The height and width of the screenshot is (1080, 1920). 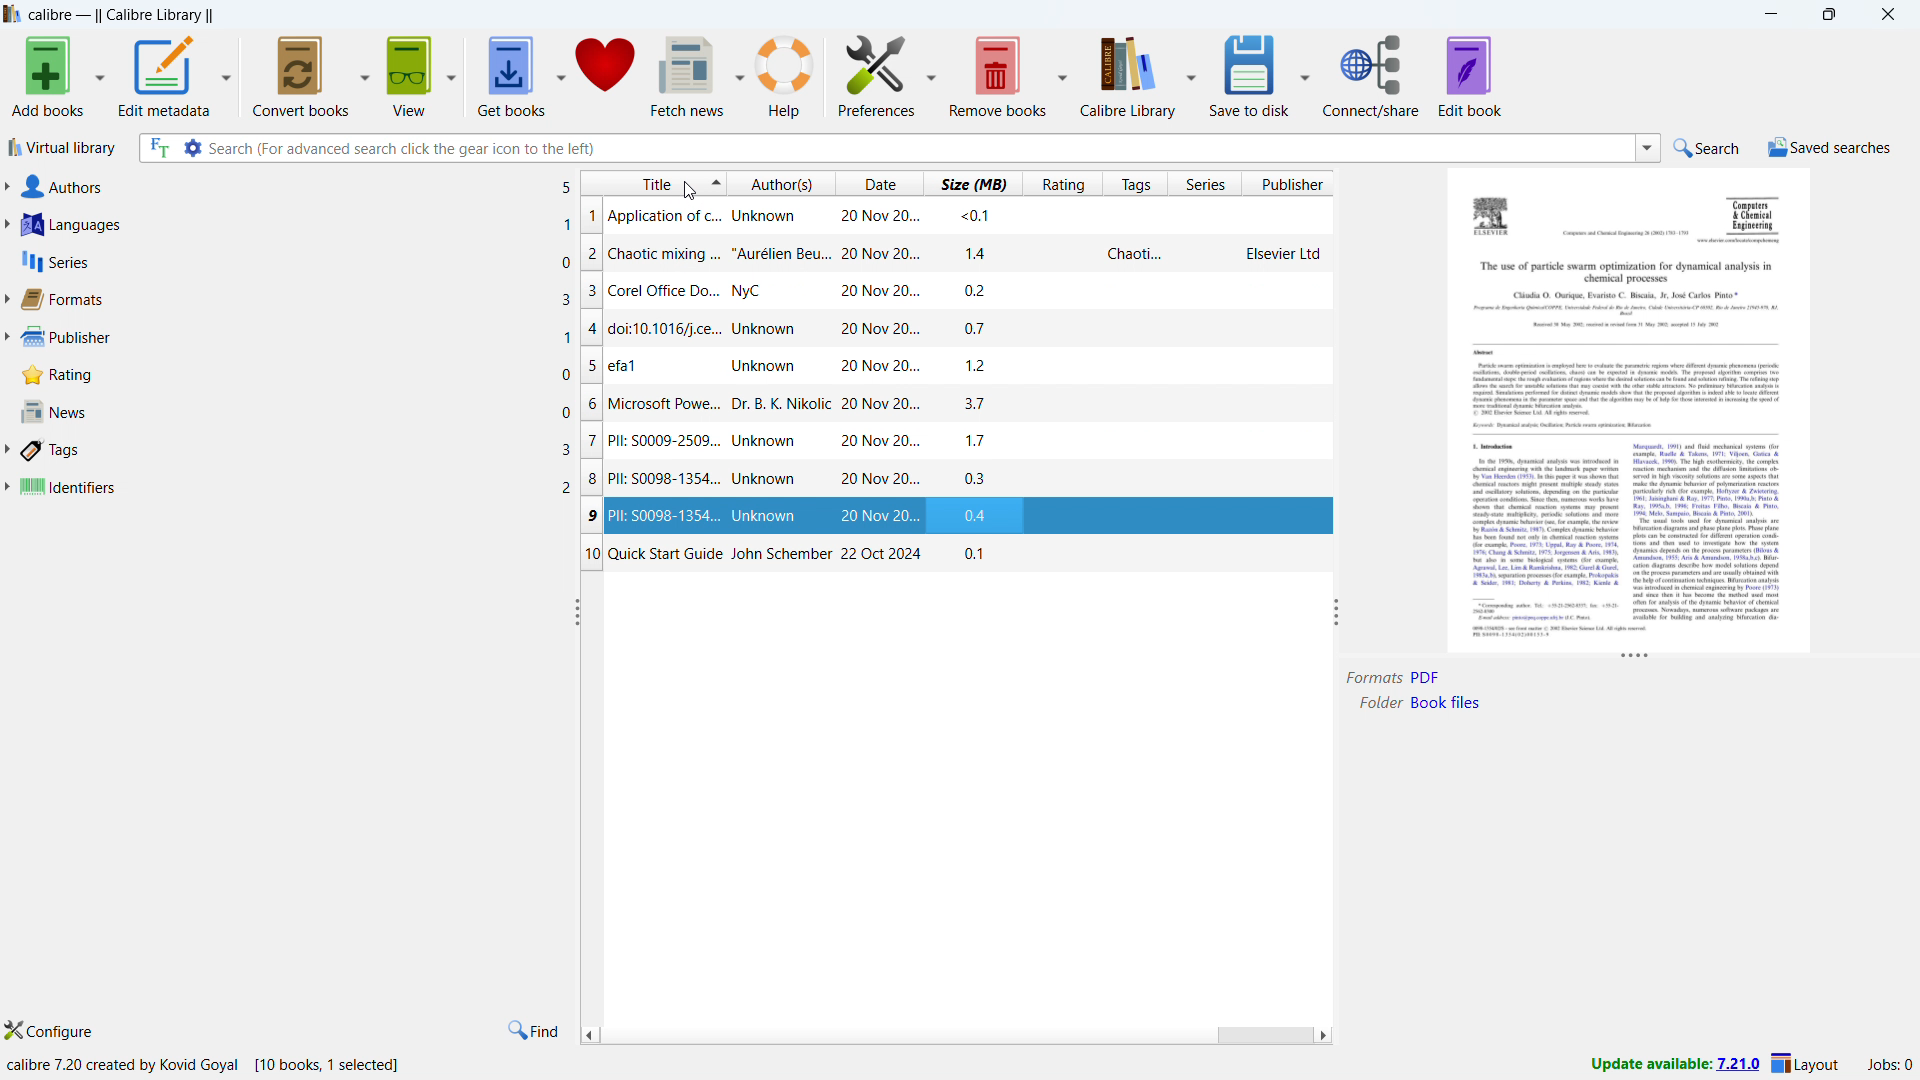 I want to click on efal Unknown 20 Nov 20..., so click(x=769, y=369).